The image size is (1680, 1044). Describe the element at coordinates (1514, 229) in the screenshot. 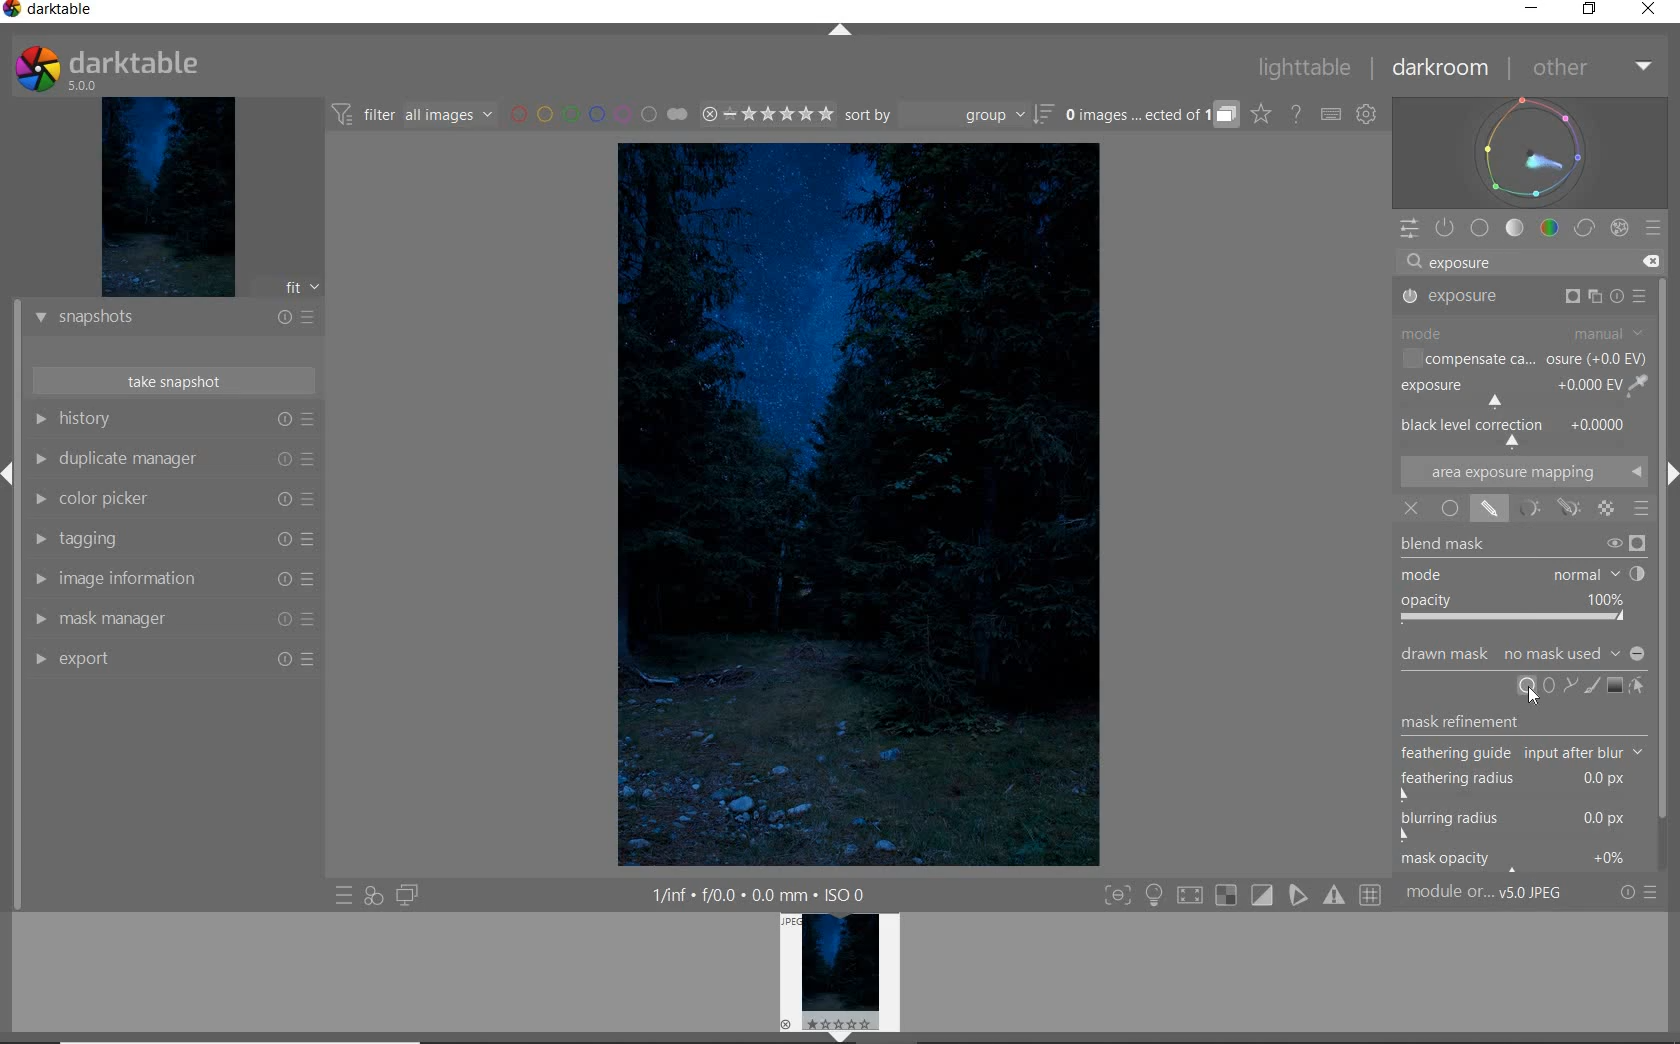

I see `TONE` at that location.